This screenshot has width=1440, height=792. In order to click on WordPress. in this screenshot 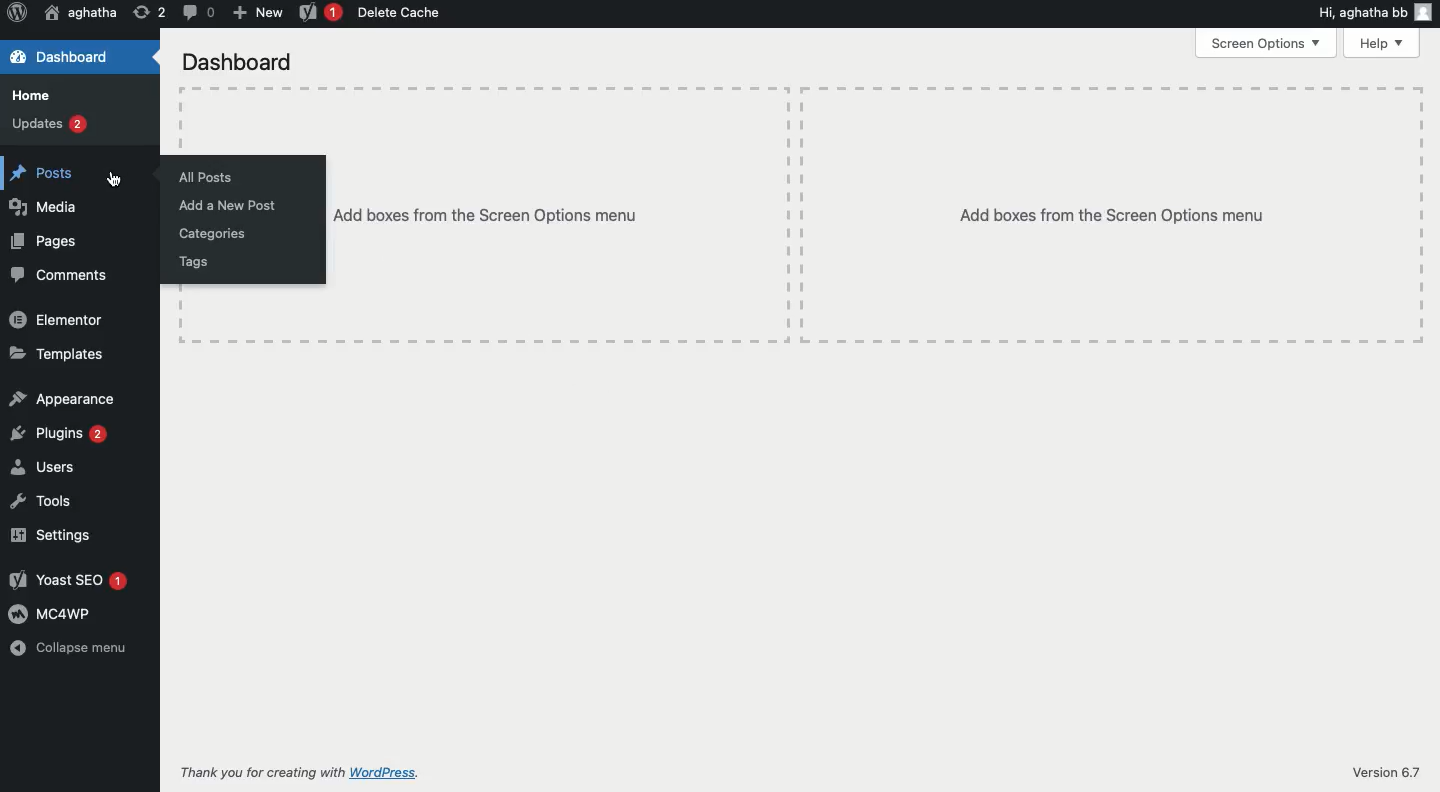, I will do `click(386, 775)`.